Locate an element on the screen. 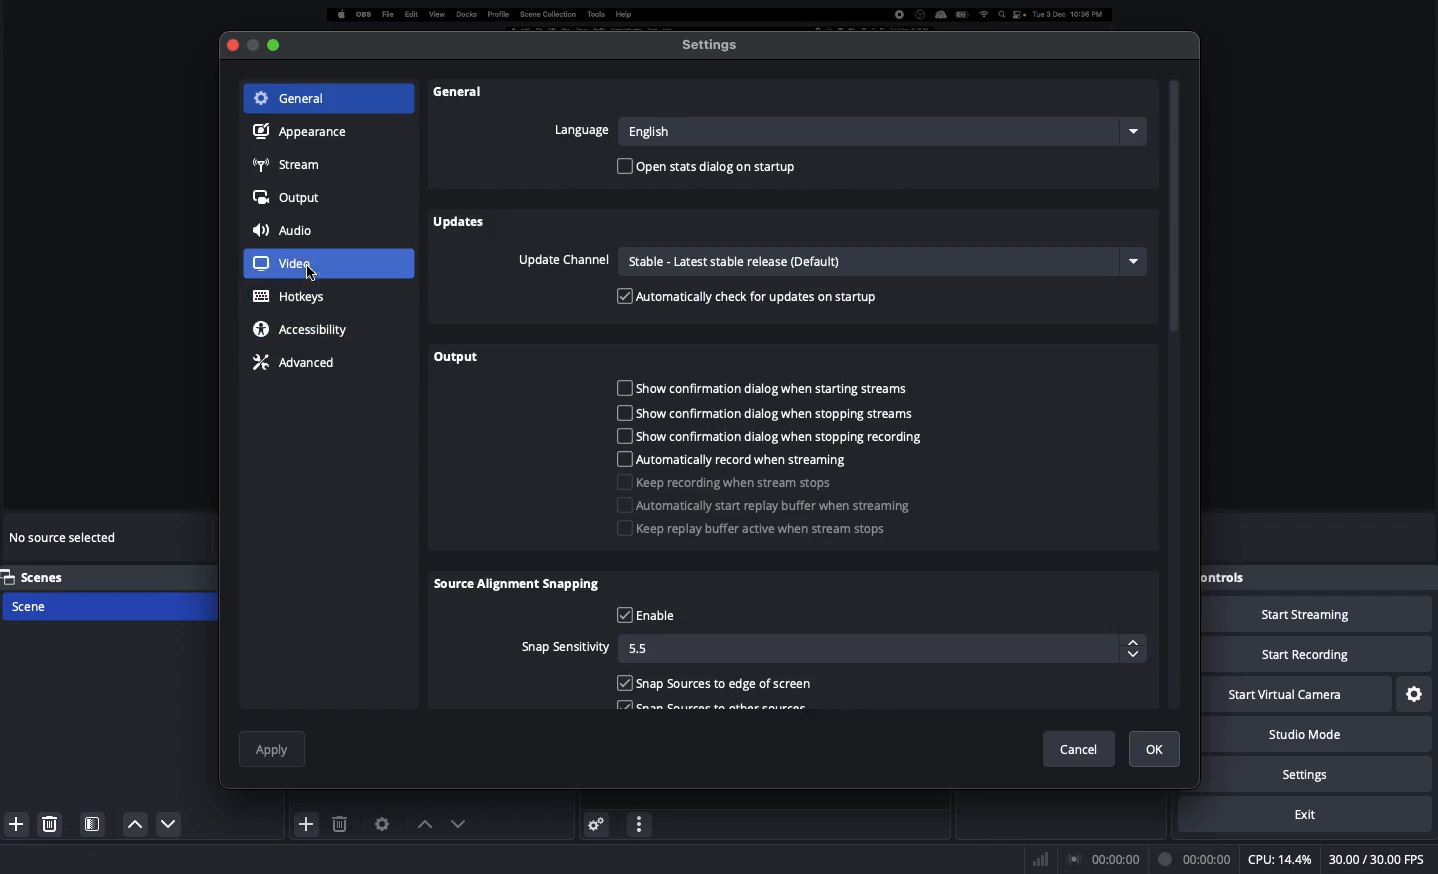 Image resolution: width=1438 pixels, height=874 pixels. Replay buffer when streaming is located at coordinates (769, 506).